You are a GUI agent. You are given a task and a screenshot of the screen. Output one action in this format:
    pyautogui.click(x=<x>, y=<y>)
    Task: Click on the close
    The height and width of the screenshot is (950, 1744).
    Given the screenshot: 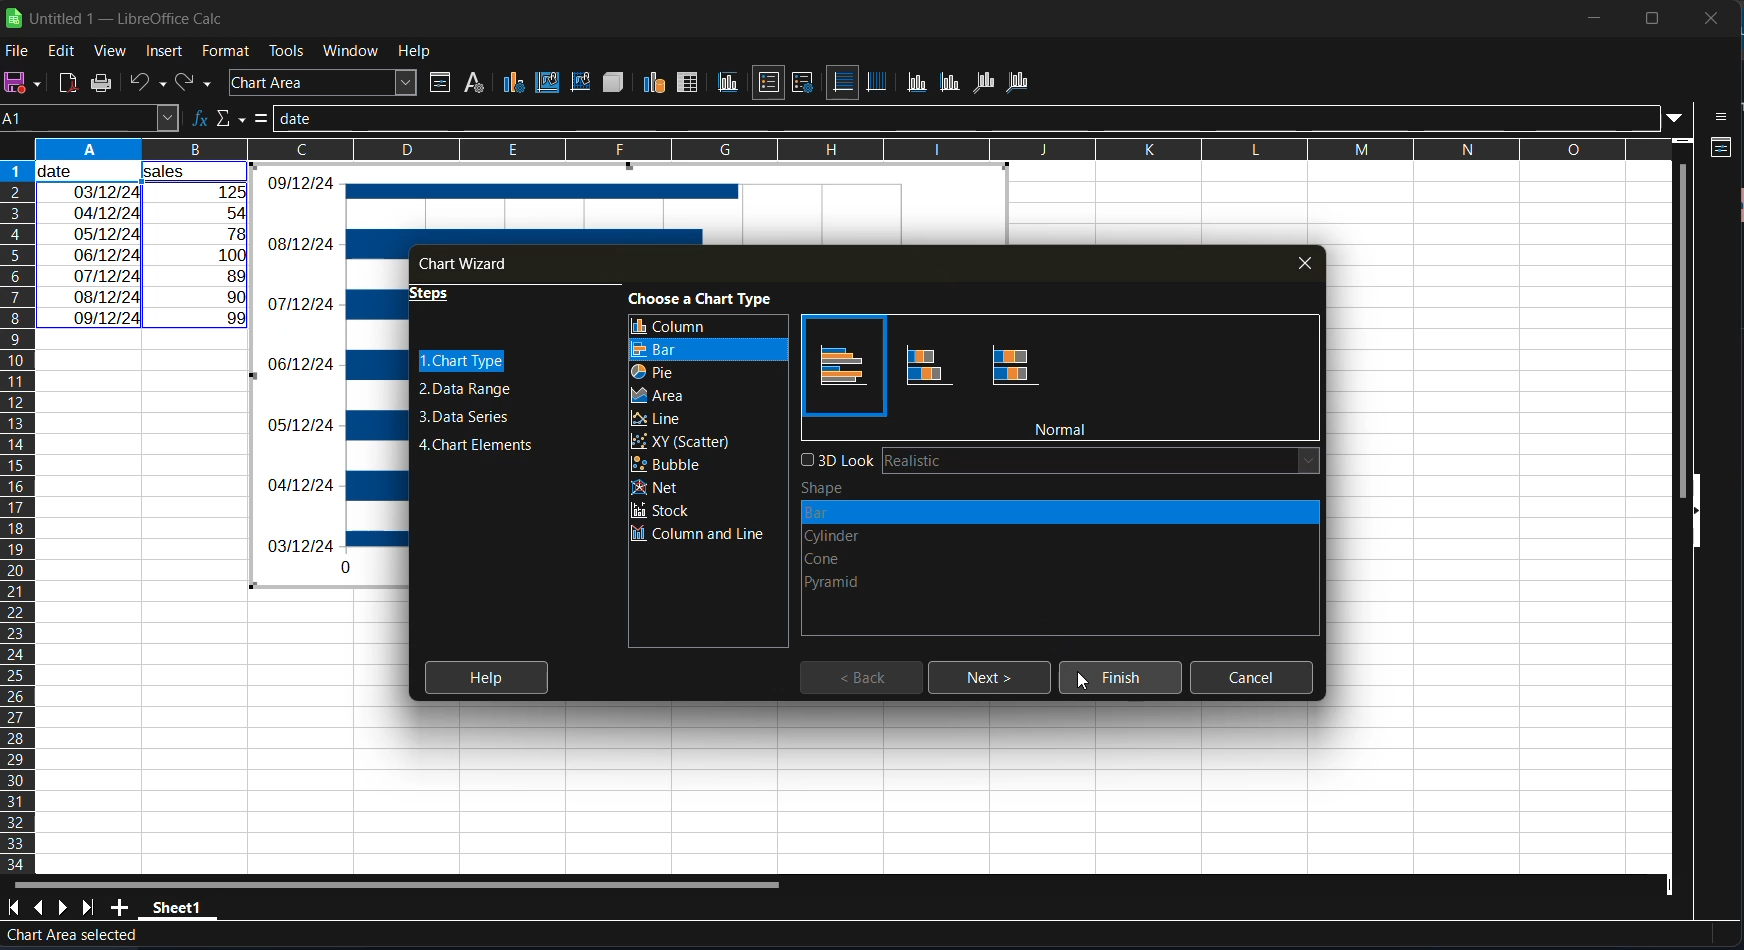 What is the action you would take?
    pyautogui.click(x=1711, y=18)
    